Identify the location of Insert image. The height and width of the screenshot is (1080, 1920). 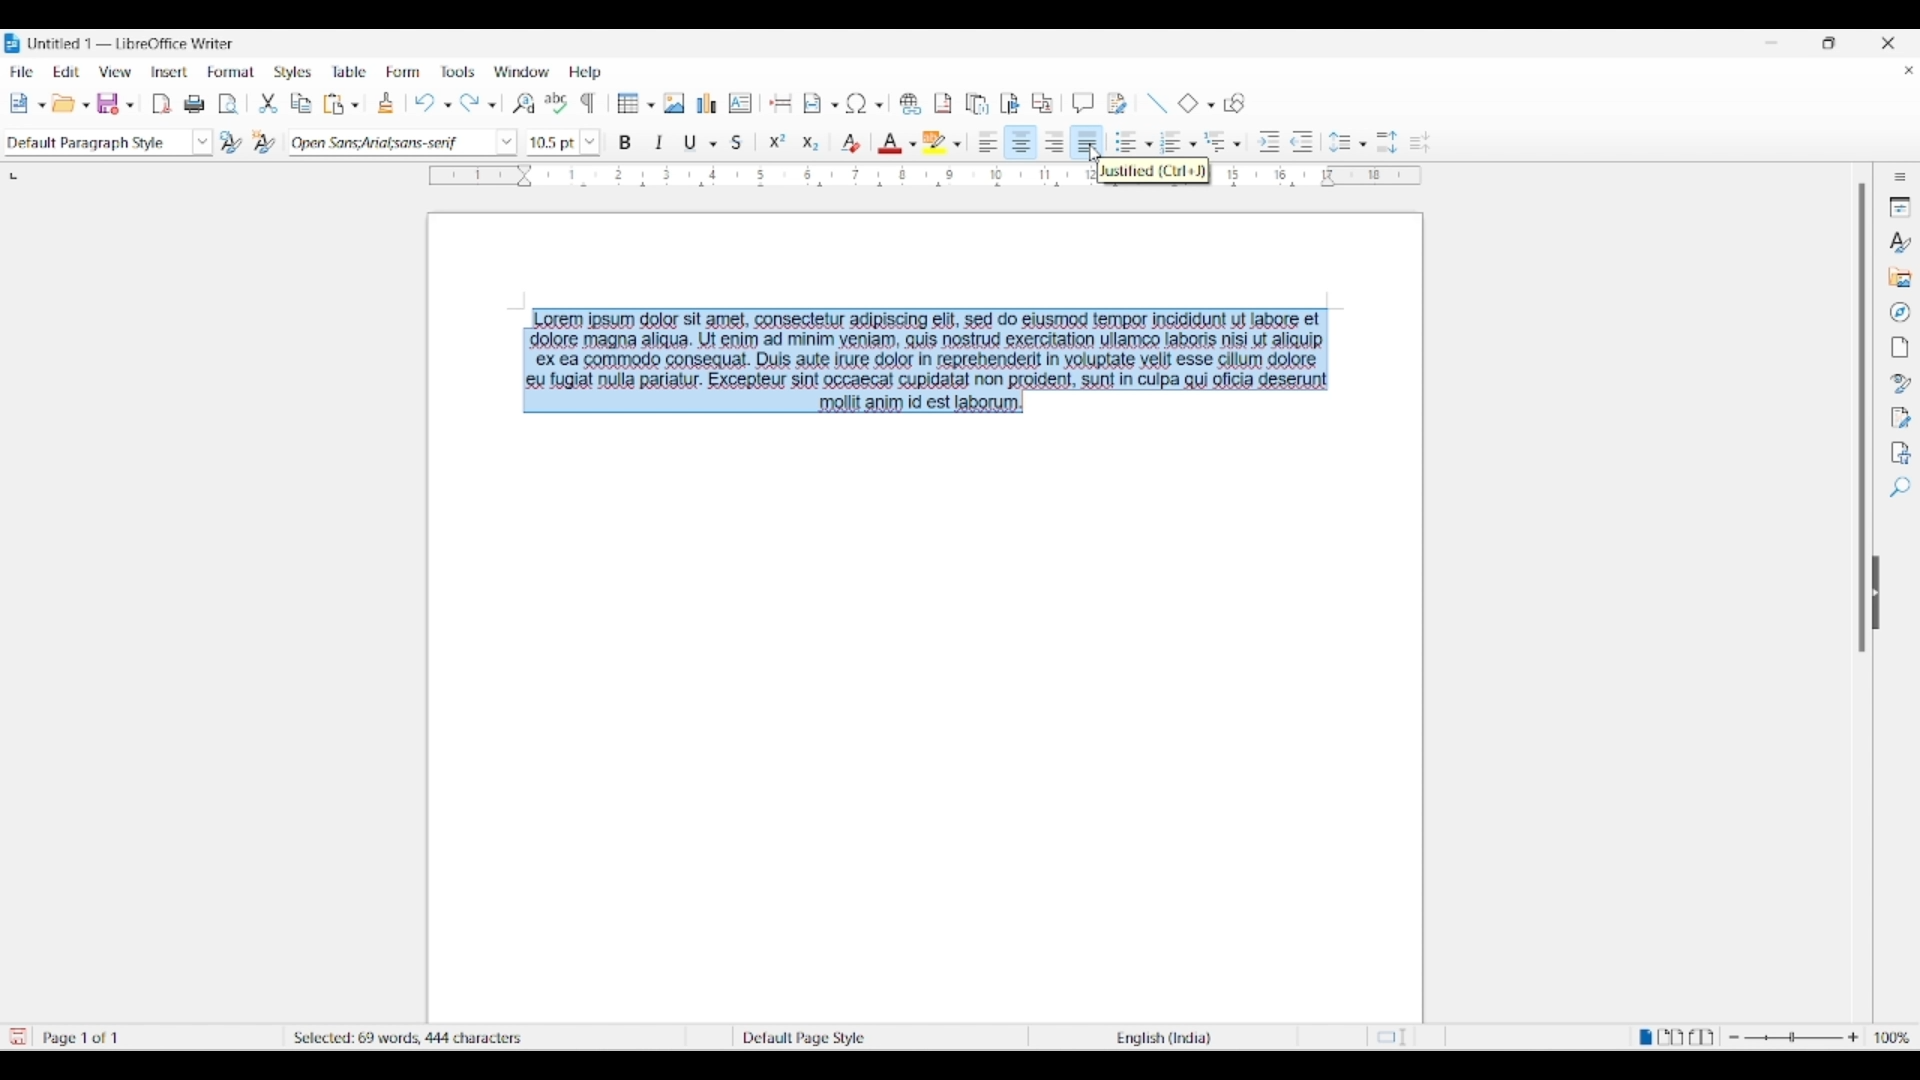
(674, 103).